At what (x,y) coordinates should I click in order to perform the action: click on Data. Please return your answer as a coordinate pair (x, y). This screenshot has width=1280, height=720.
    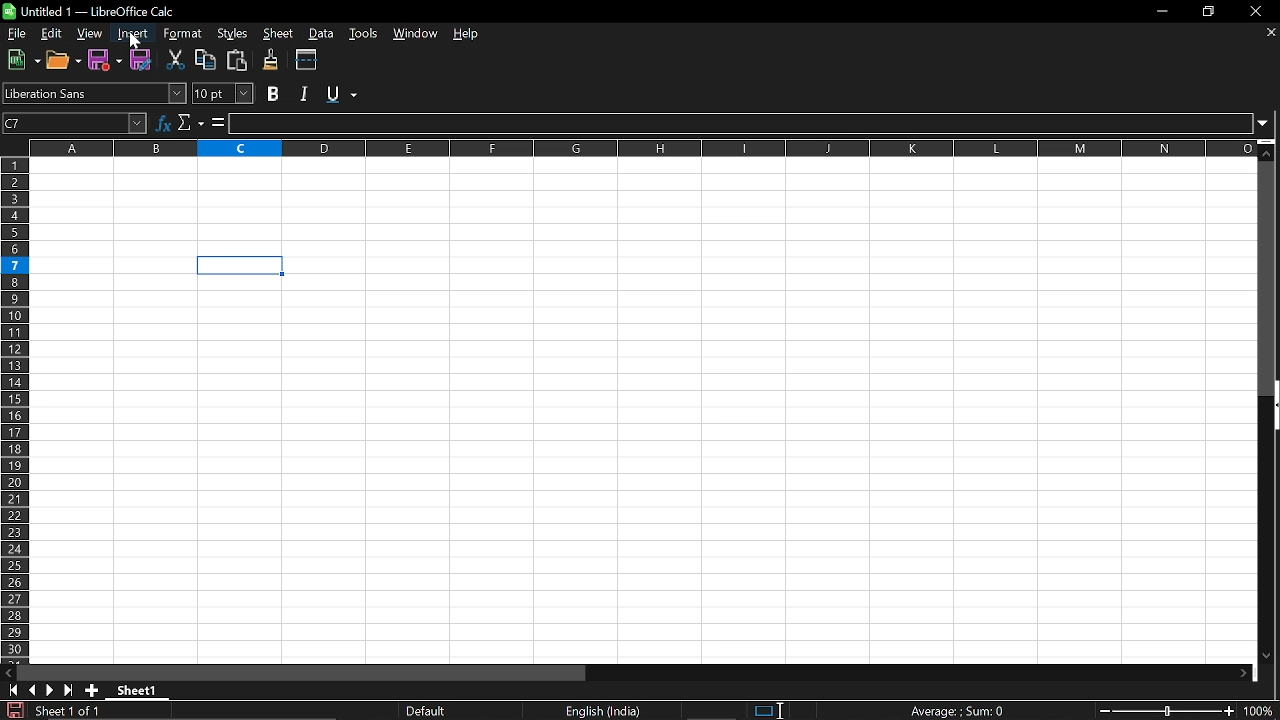
    Looking at the image, I should click on (321, 33).